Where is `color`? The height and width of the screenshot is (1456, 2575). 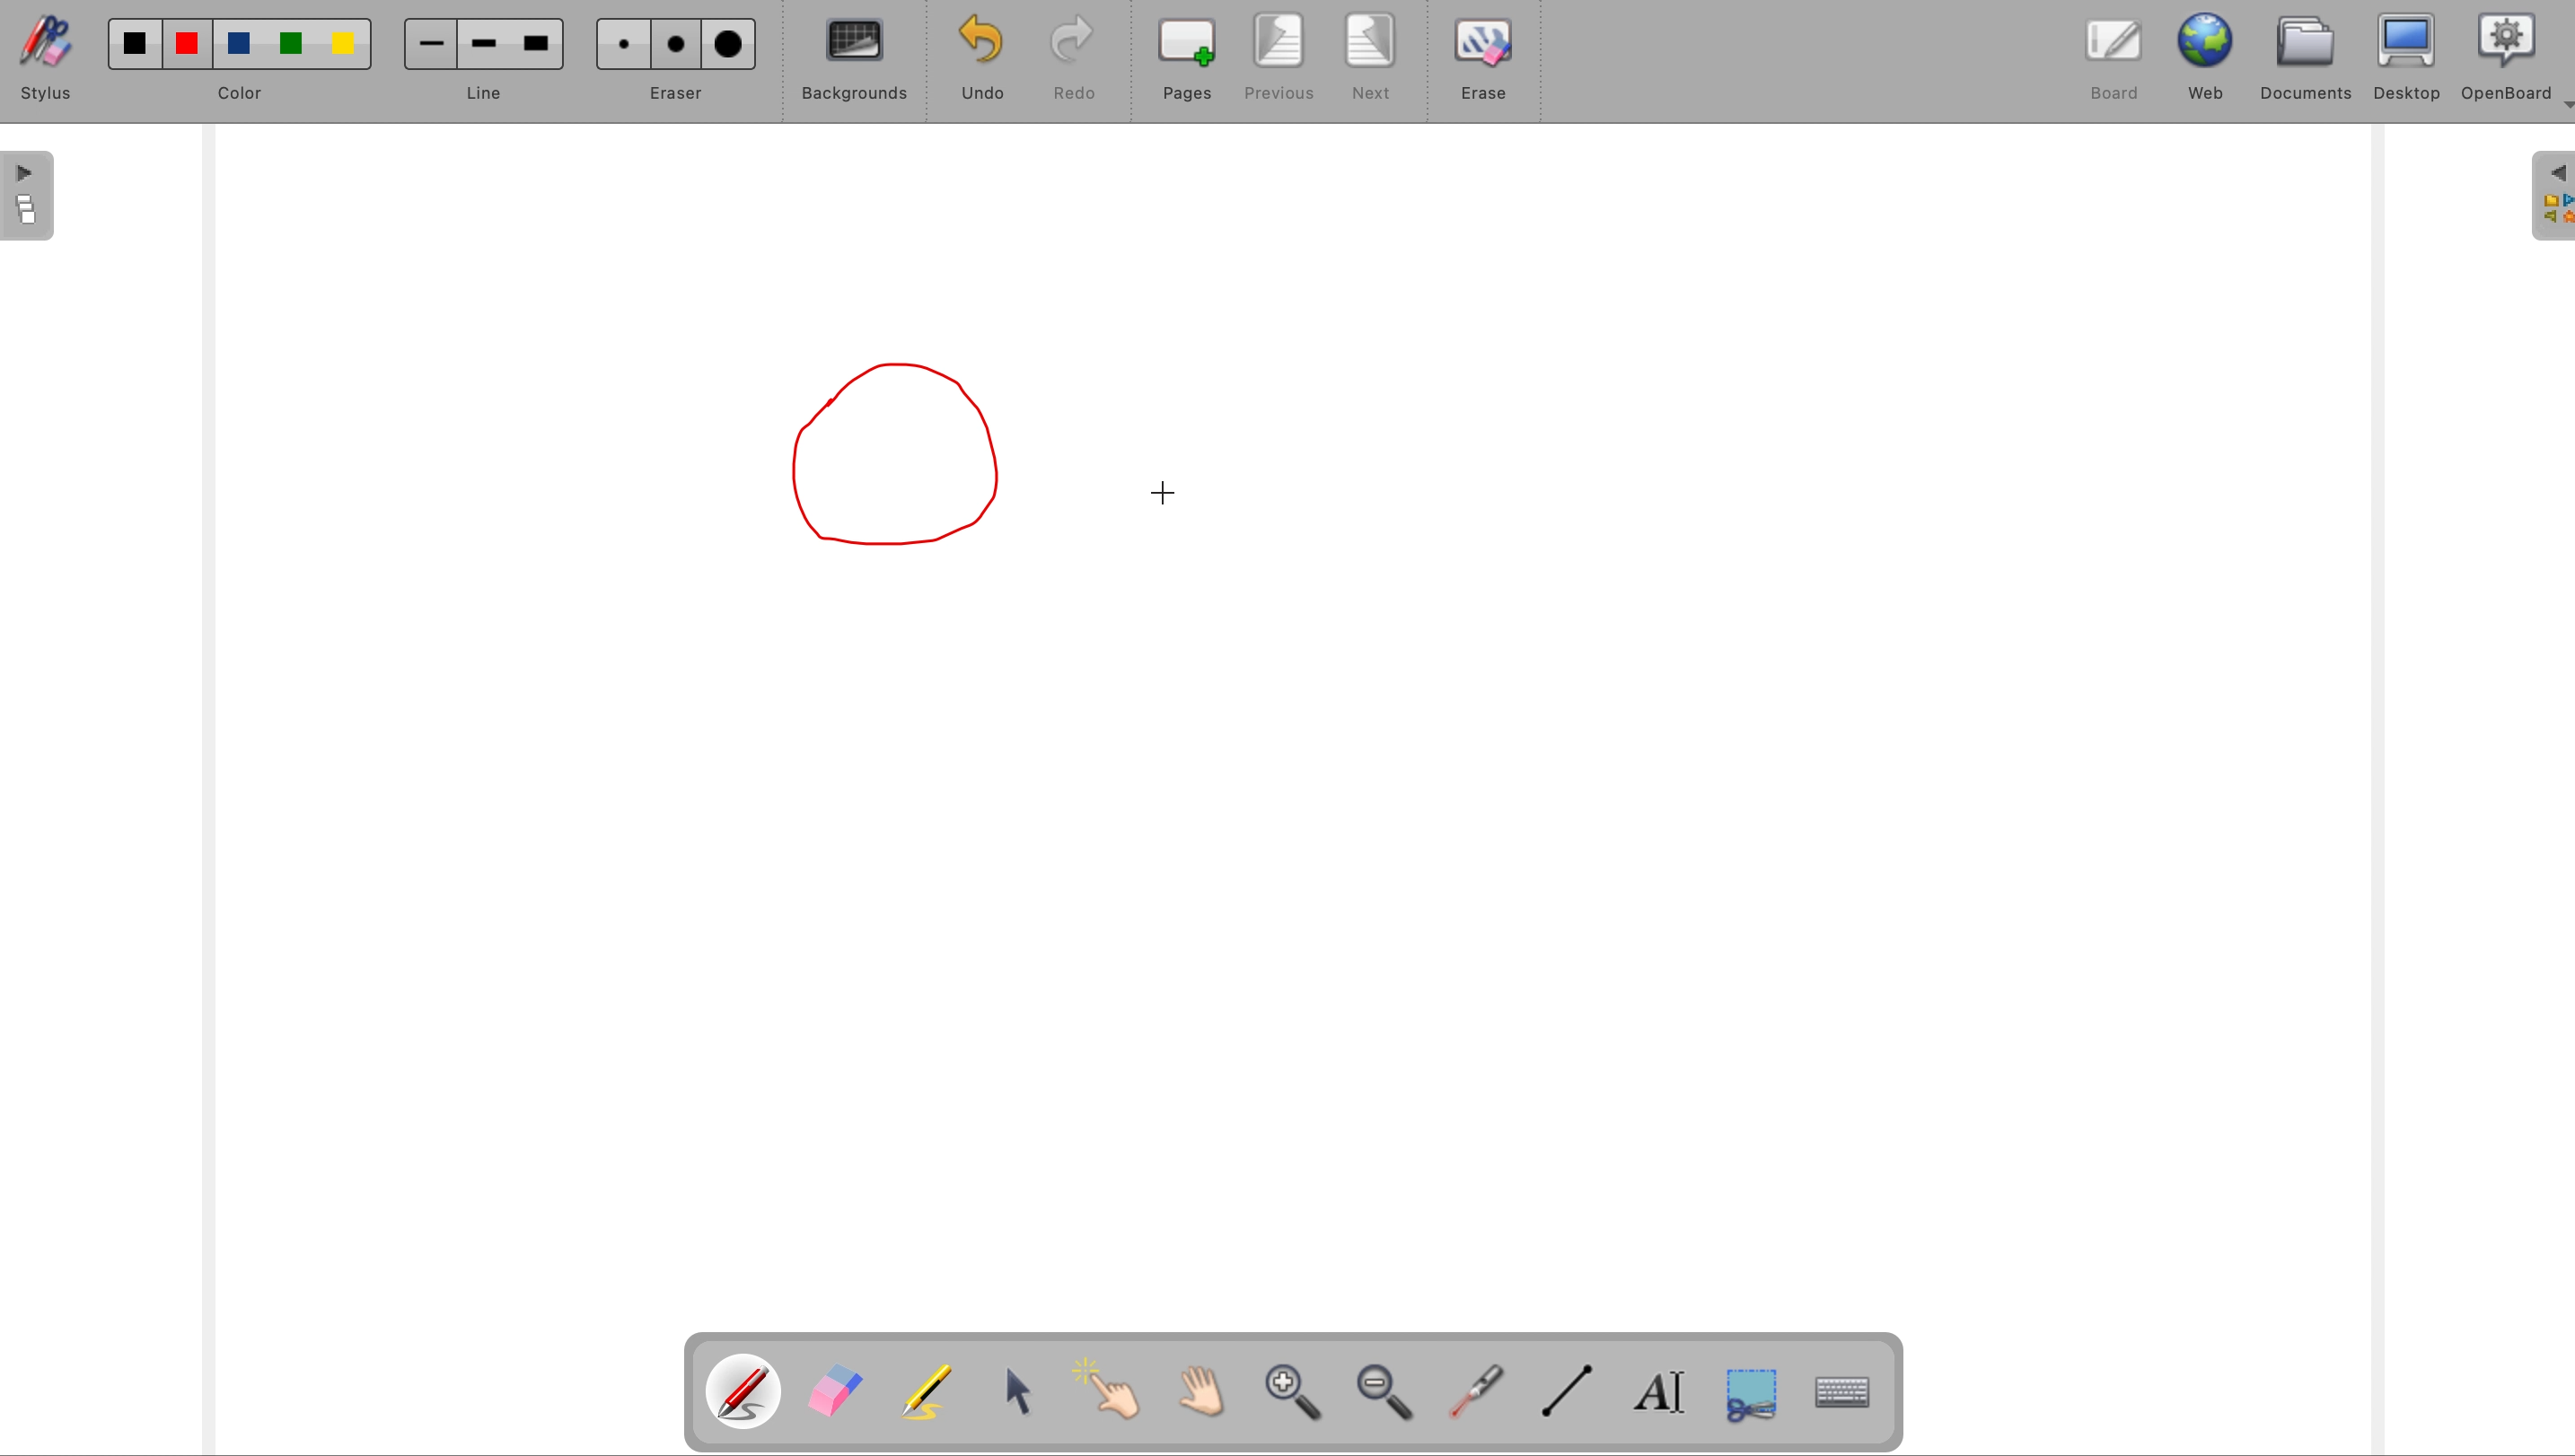 color is located at coordinates (244, 61).